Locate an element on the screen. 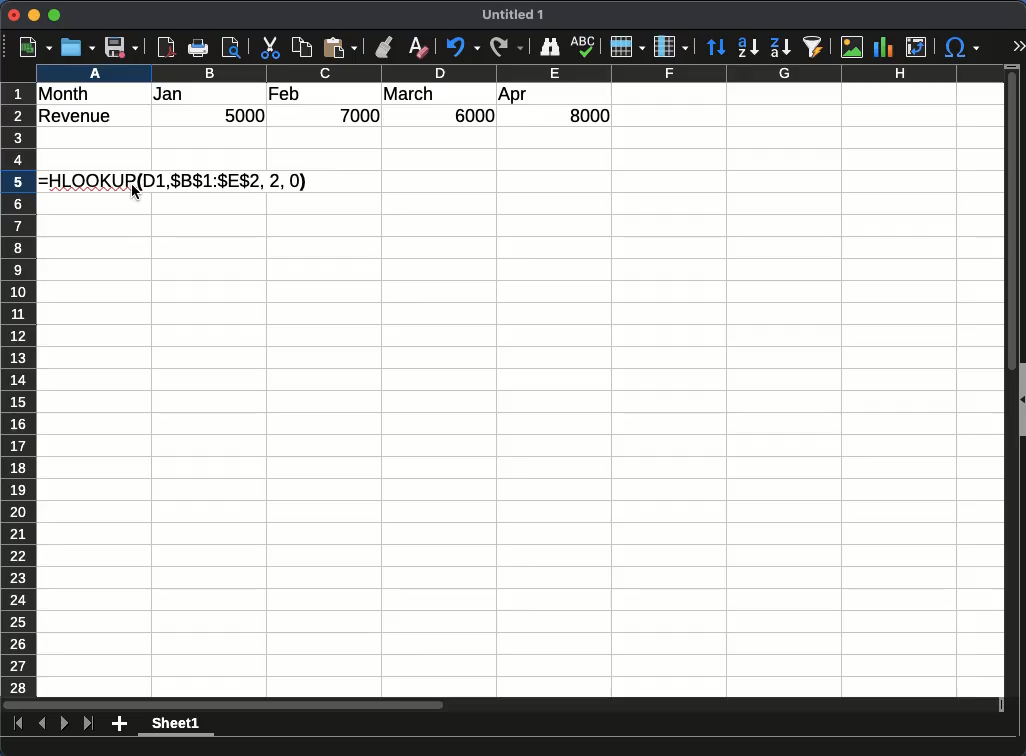 The width and height of the screenshot is (1026, 756). autofilter is located at coordinates (814, 47).